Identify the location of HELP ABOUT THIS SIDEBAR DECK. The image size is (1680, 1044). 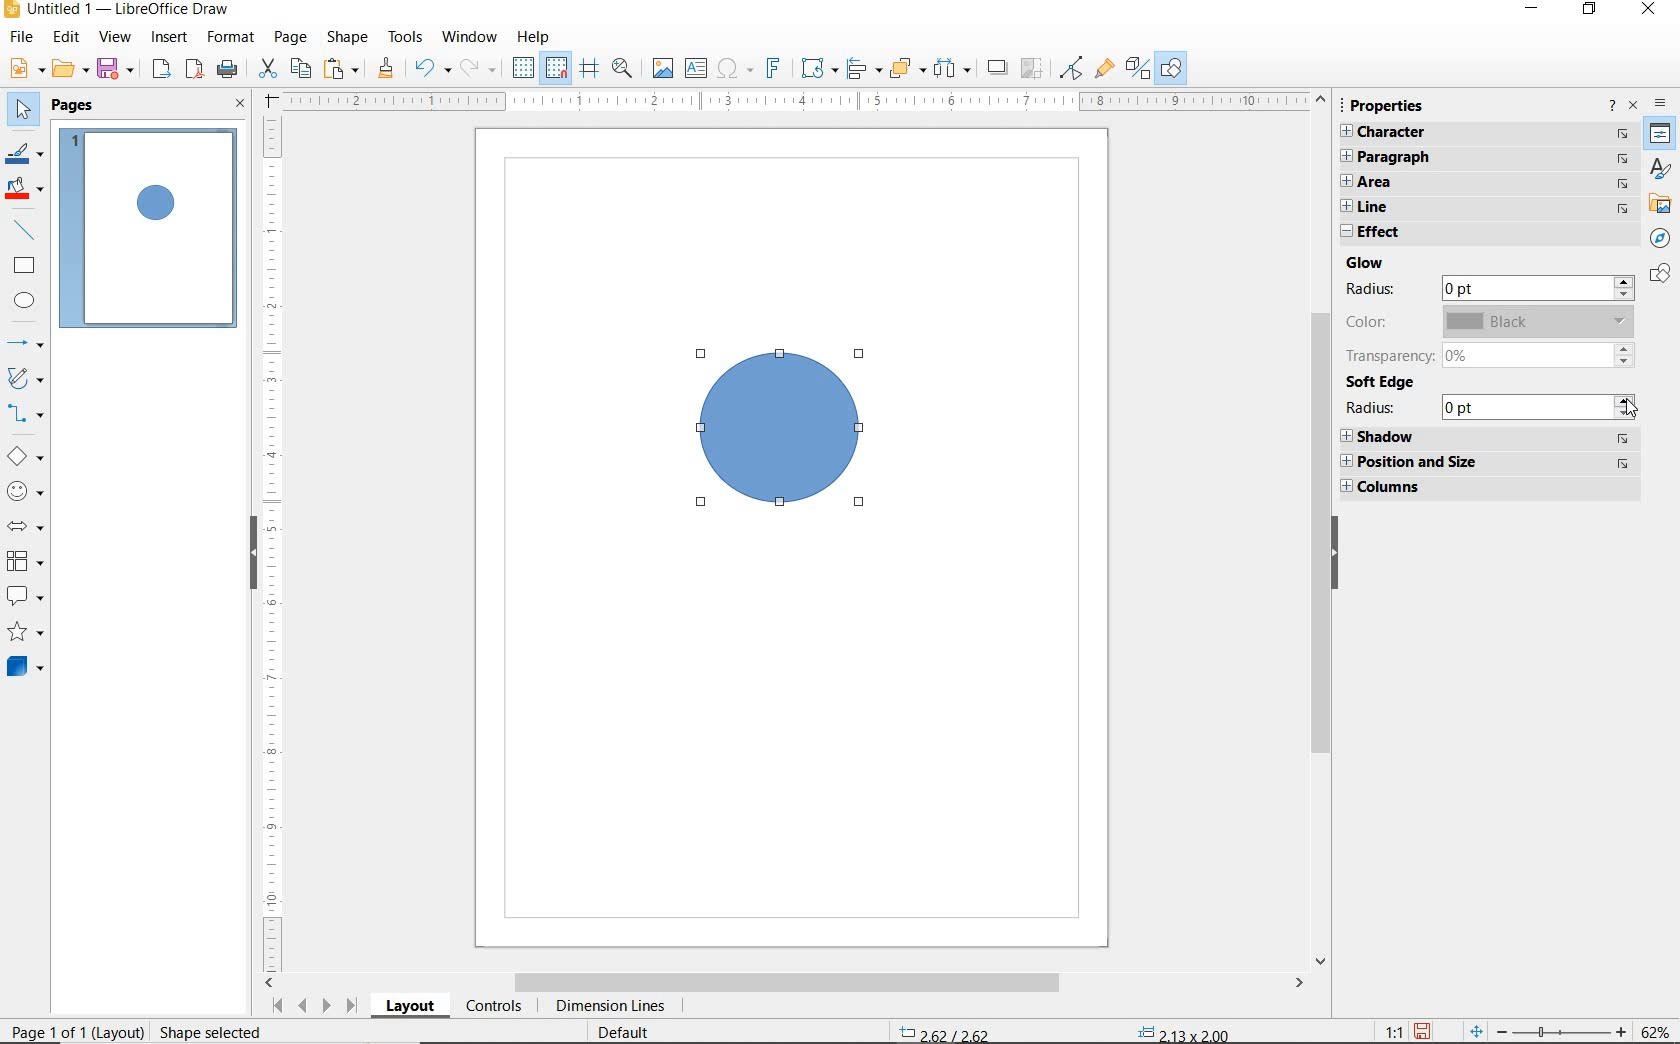
(1612, 107).